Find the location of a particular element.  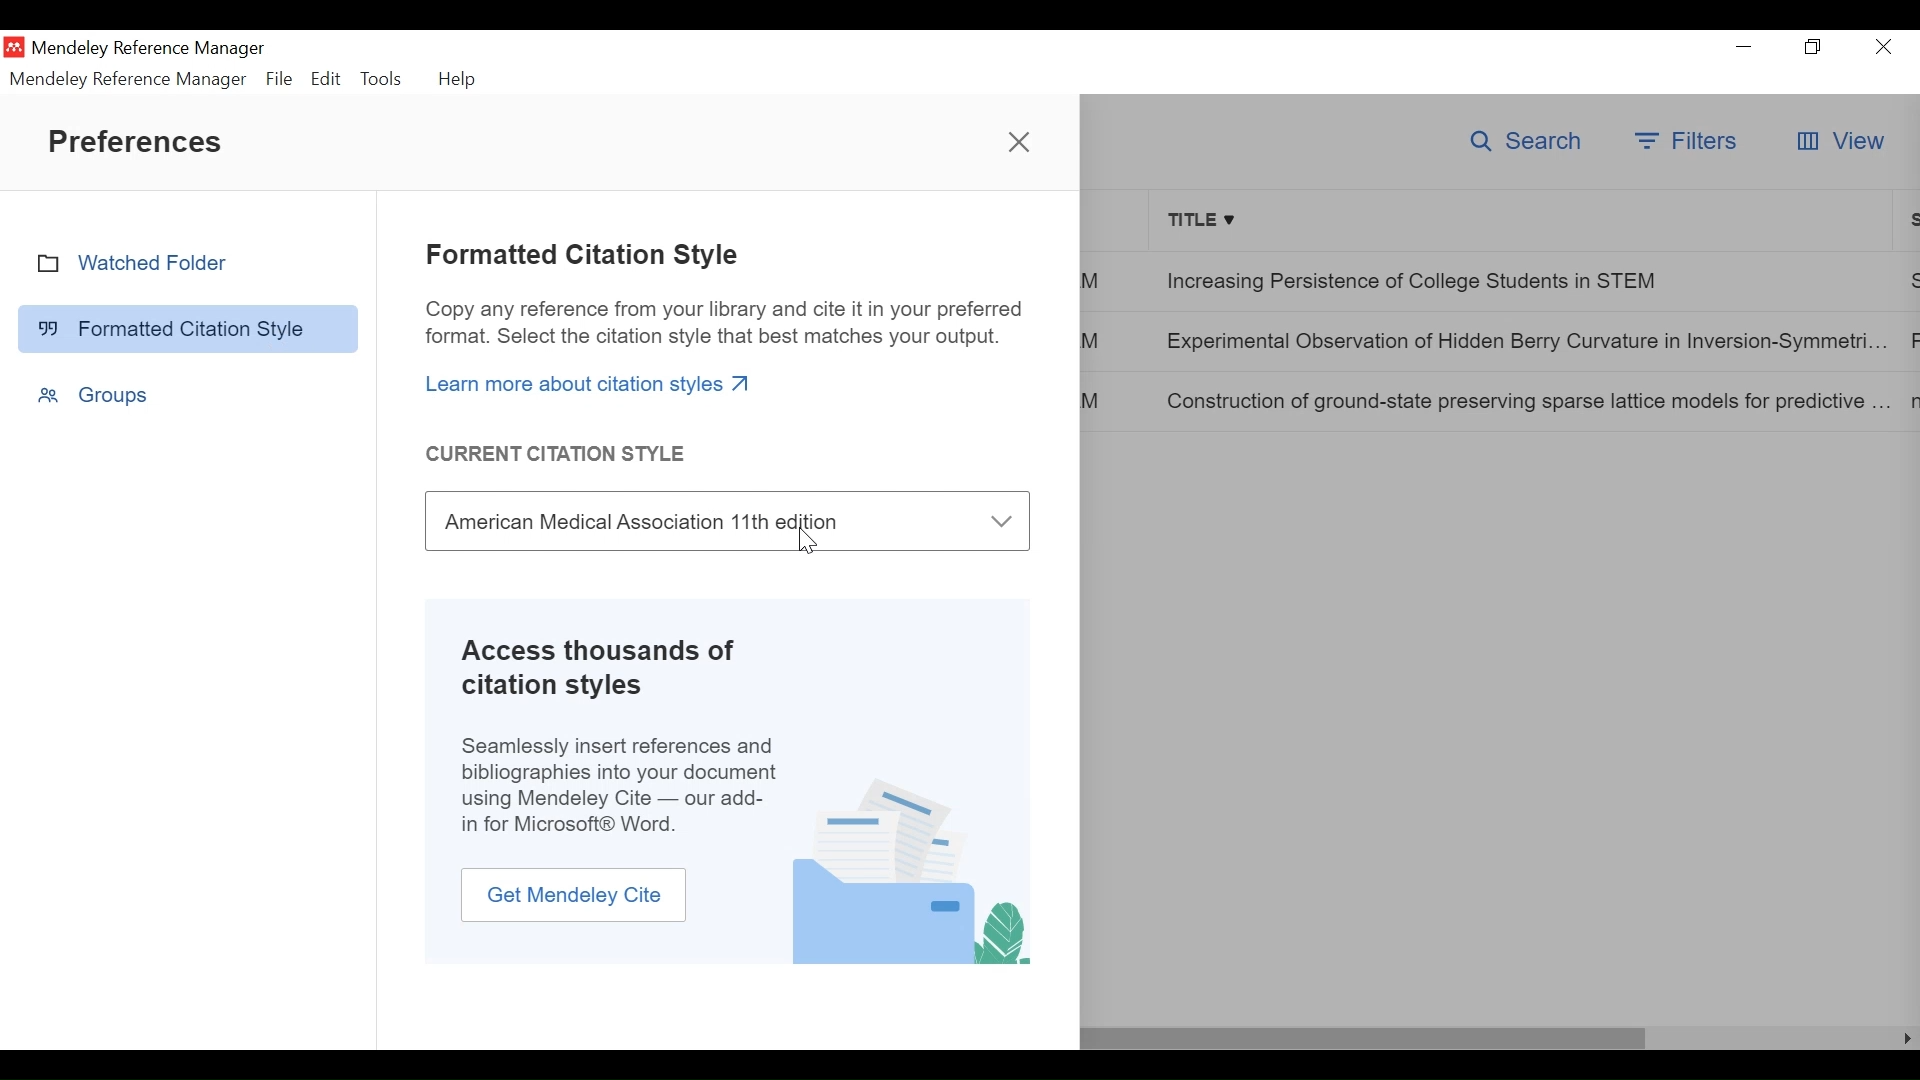

Restore is located at coordinates (1814, 47).